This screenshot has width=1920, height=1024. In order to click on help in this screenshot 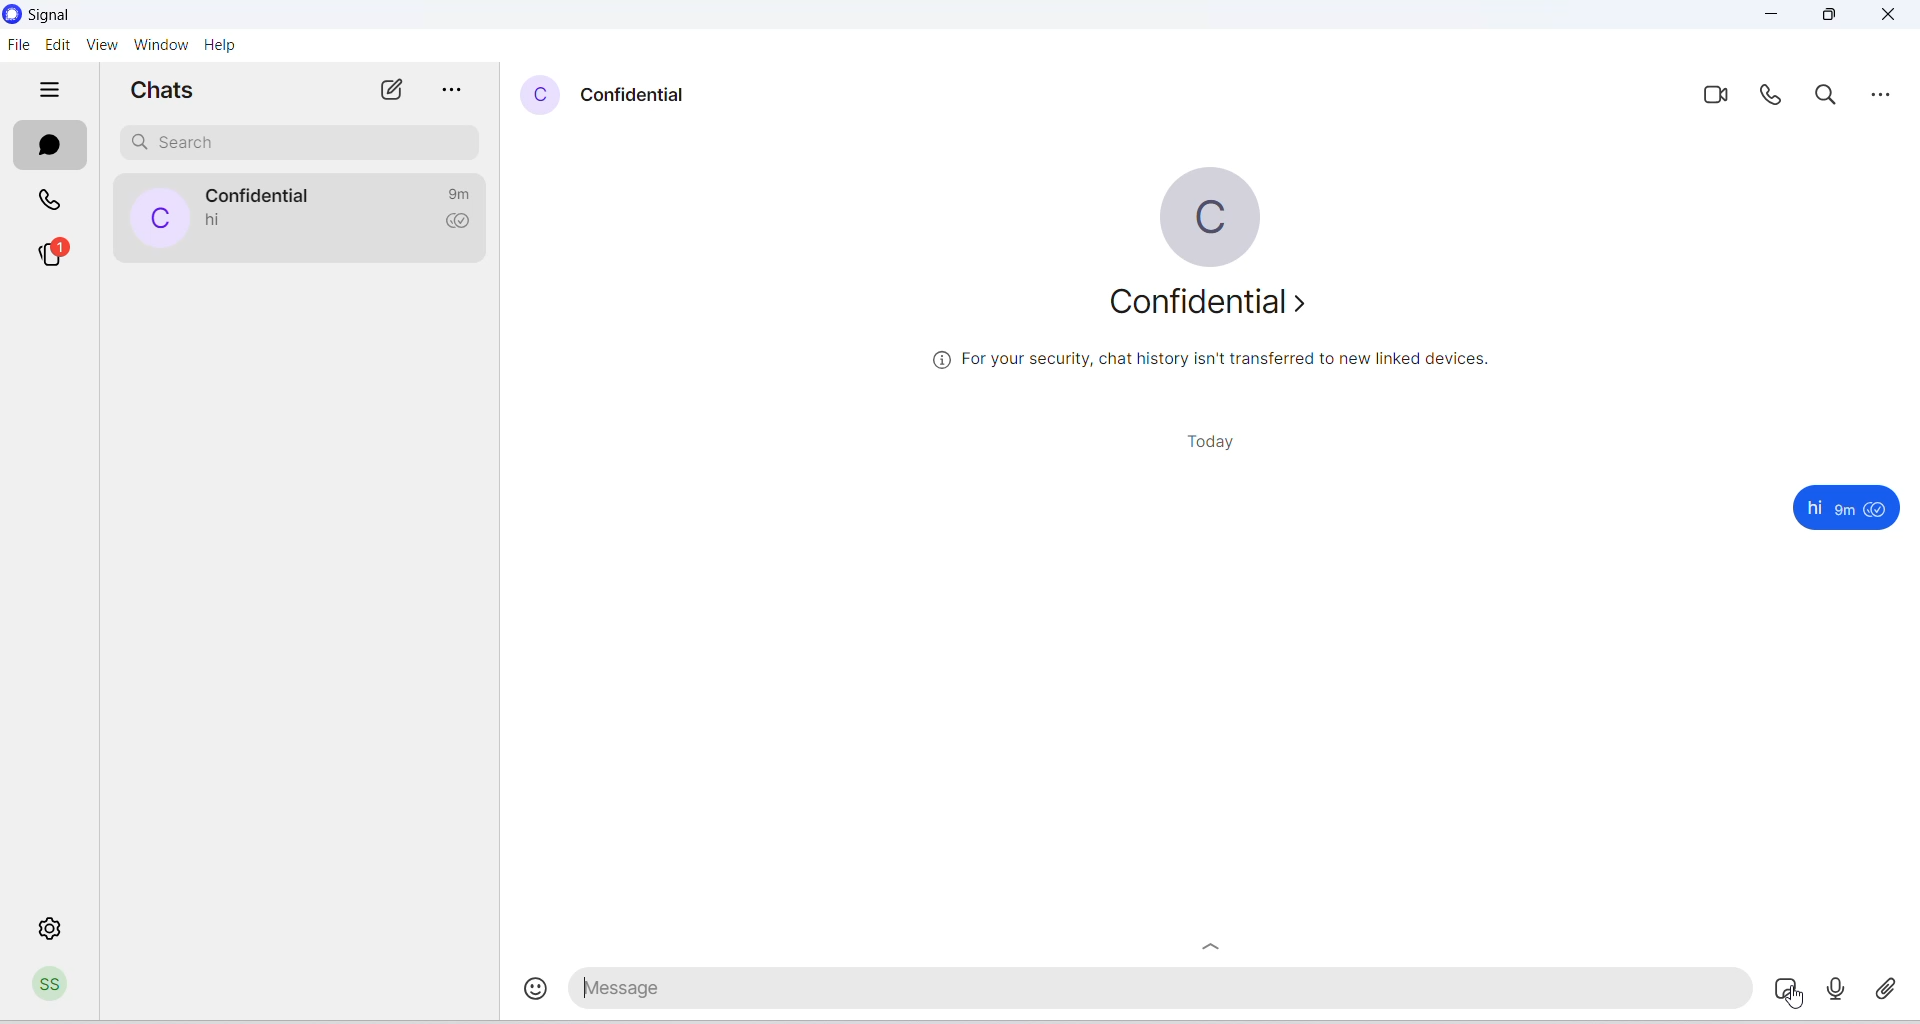, I will do `click(220, 45)`.